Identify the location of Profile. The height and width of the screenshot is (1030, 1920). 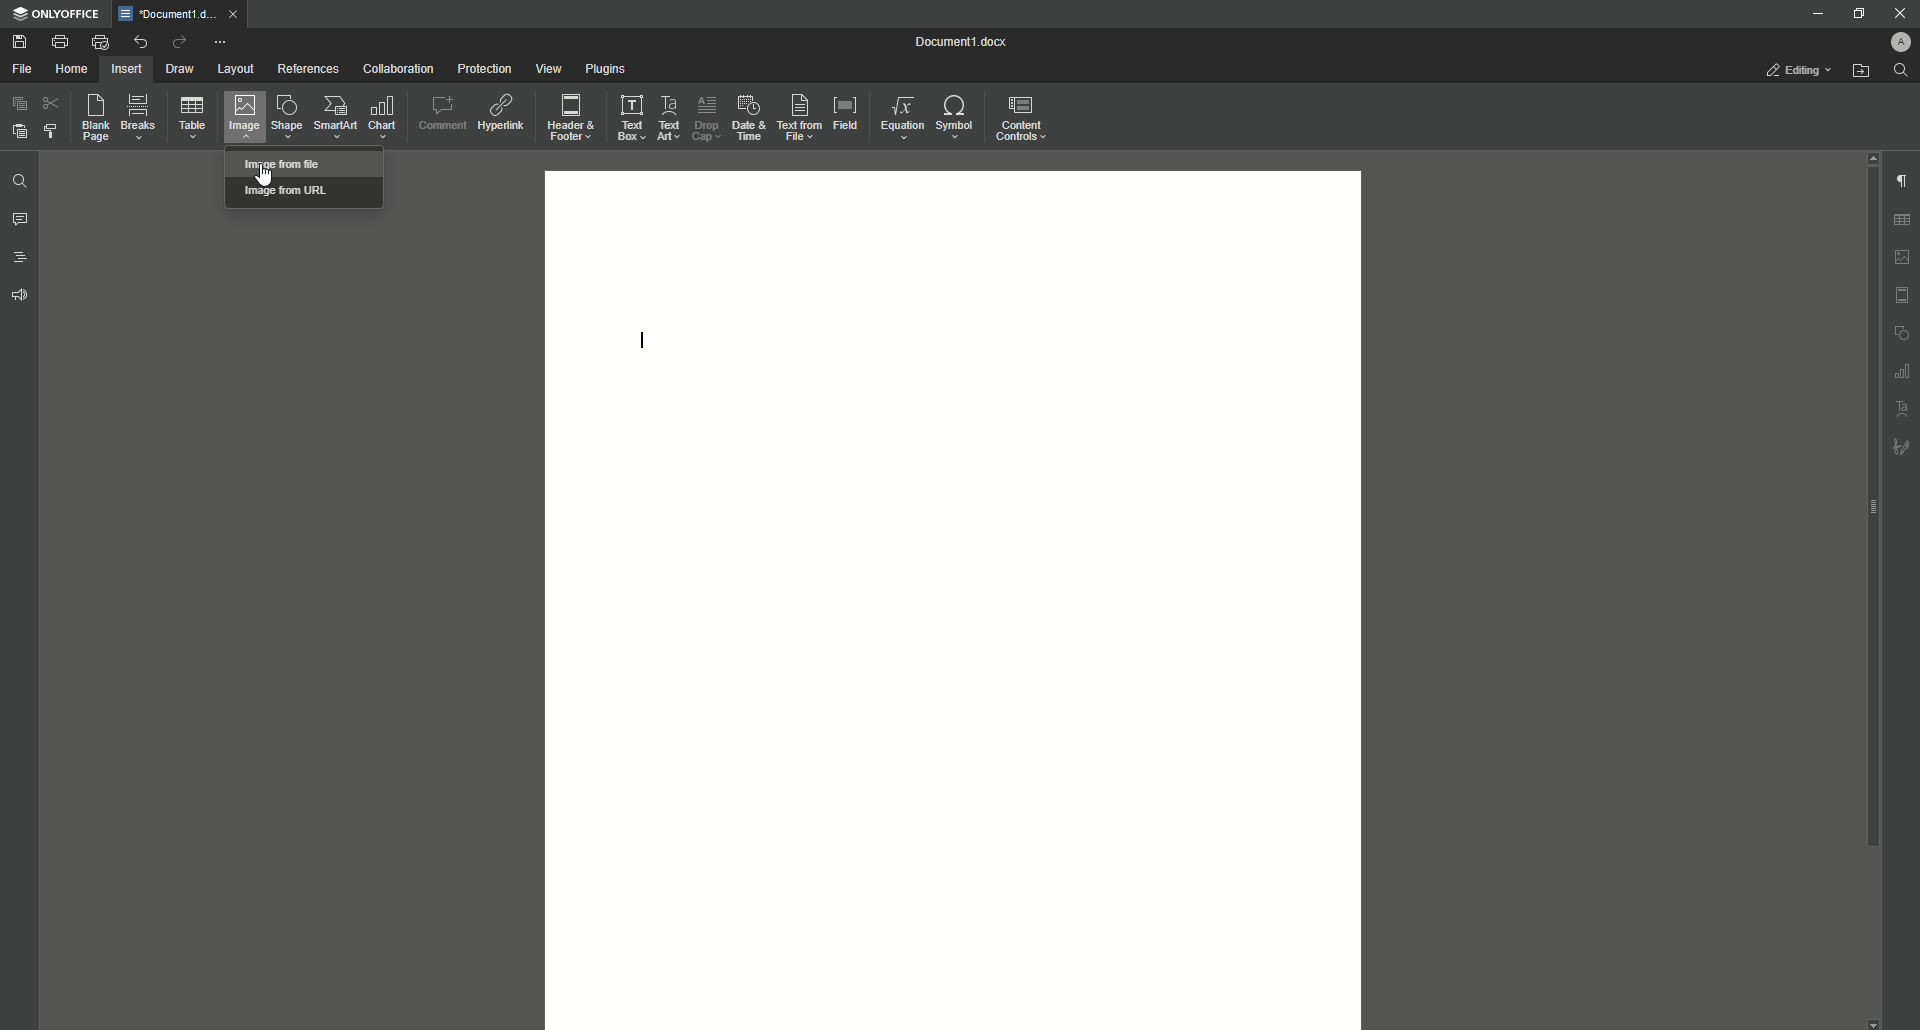
(1897, 42).